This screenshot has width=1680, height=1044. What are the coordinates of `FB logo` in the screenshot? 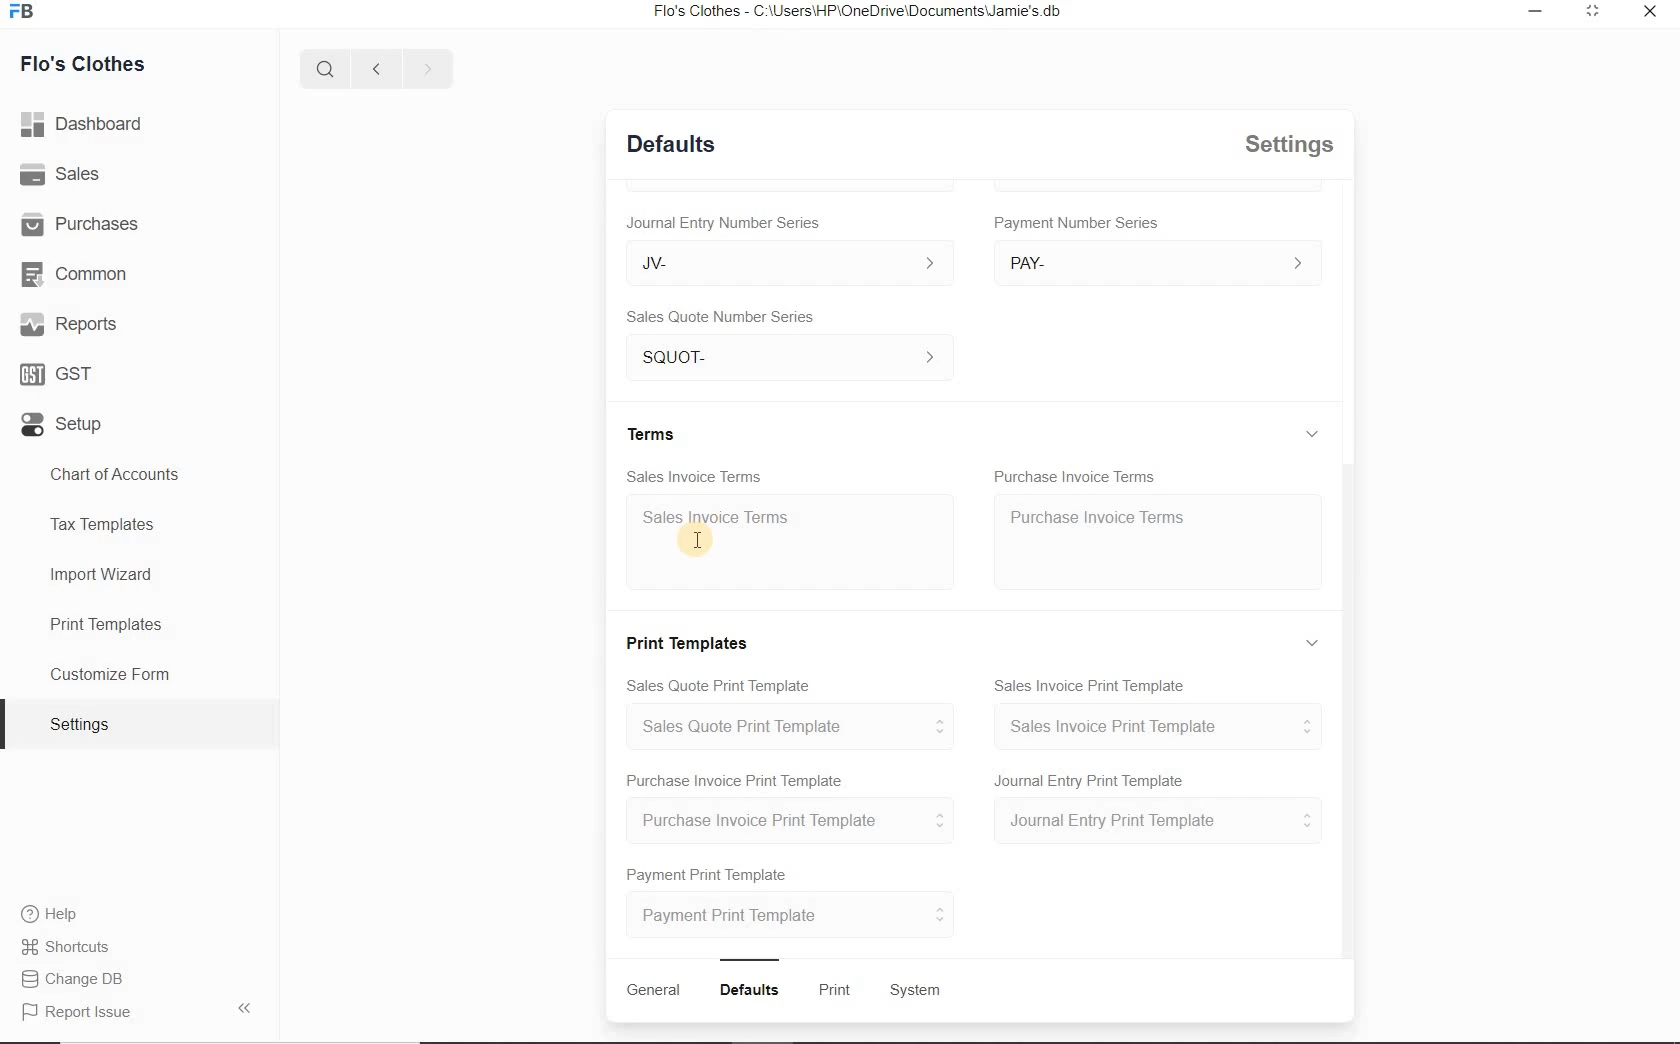 It's located at (28, 12).